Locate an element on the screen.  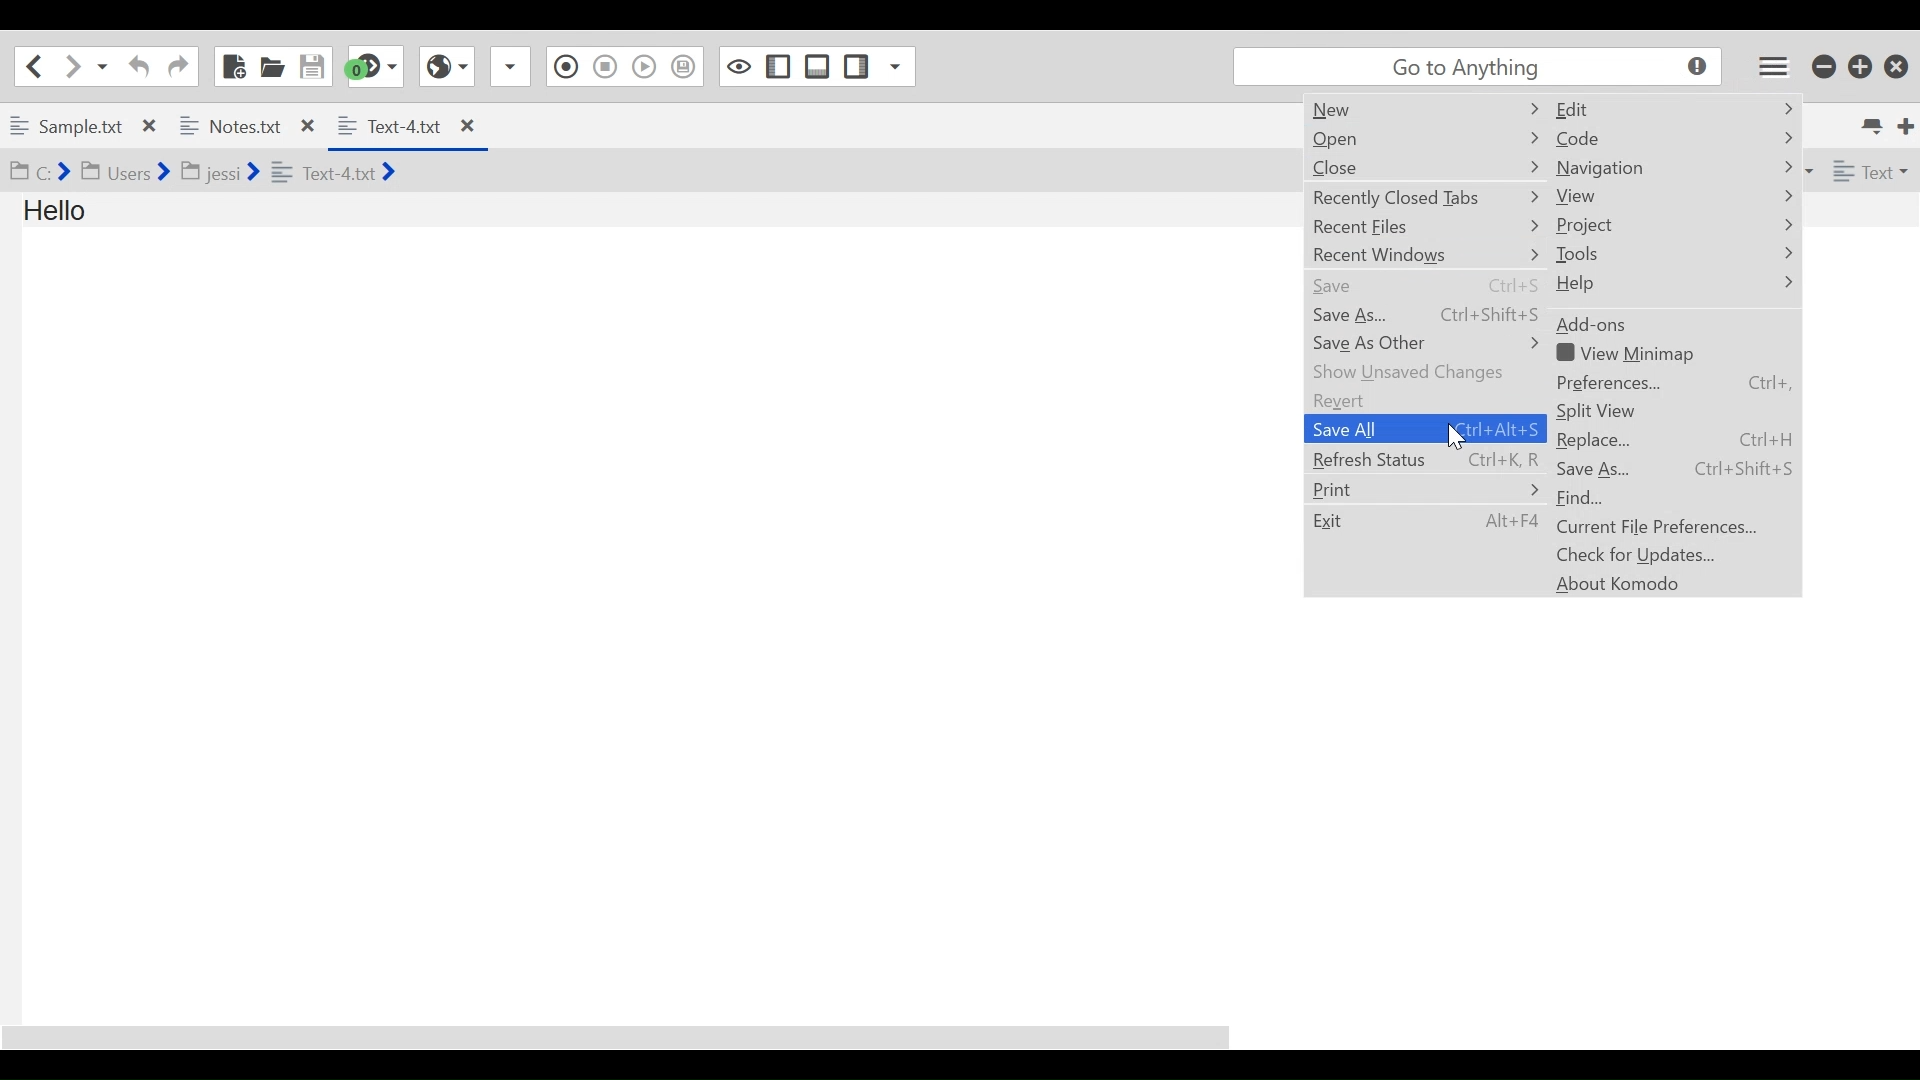
Share File is located at coordinates (511, 67).